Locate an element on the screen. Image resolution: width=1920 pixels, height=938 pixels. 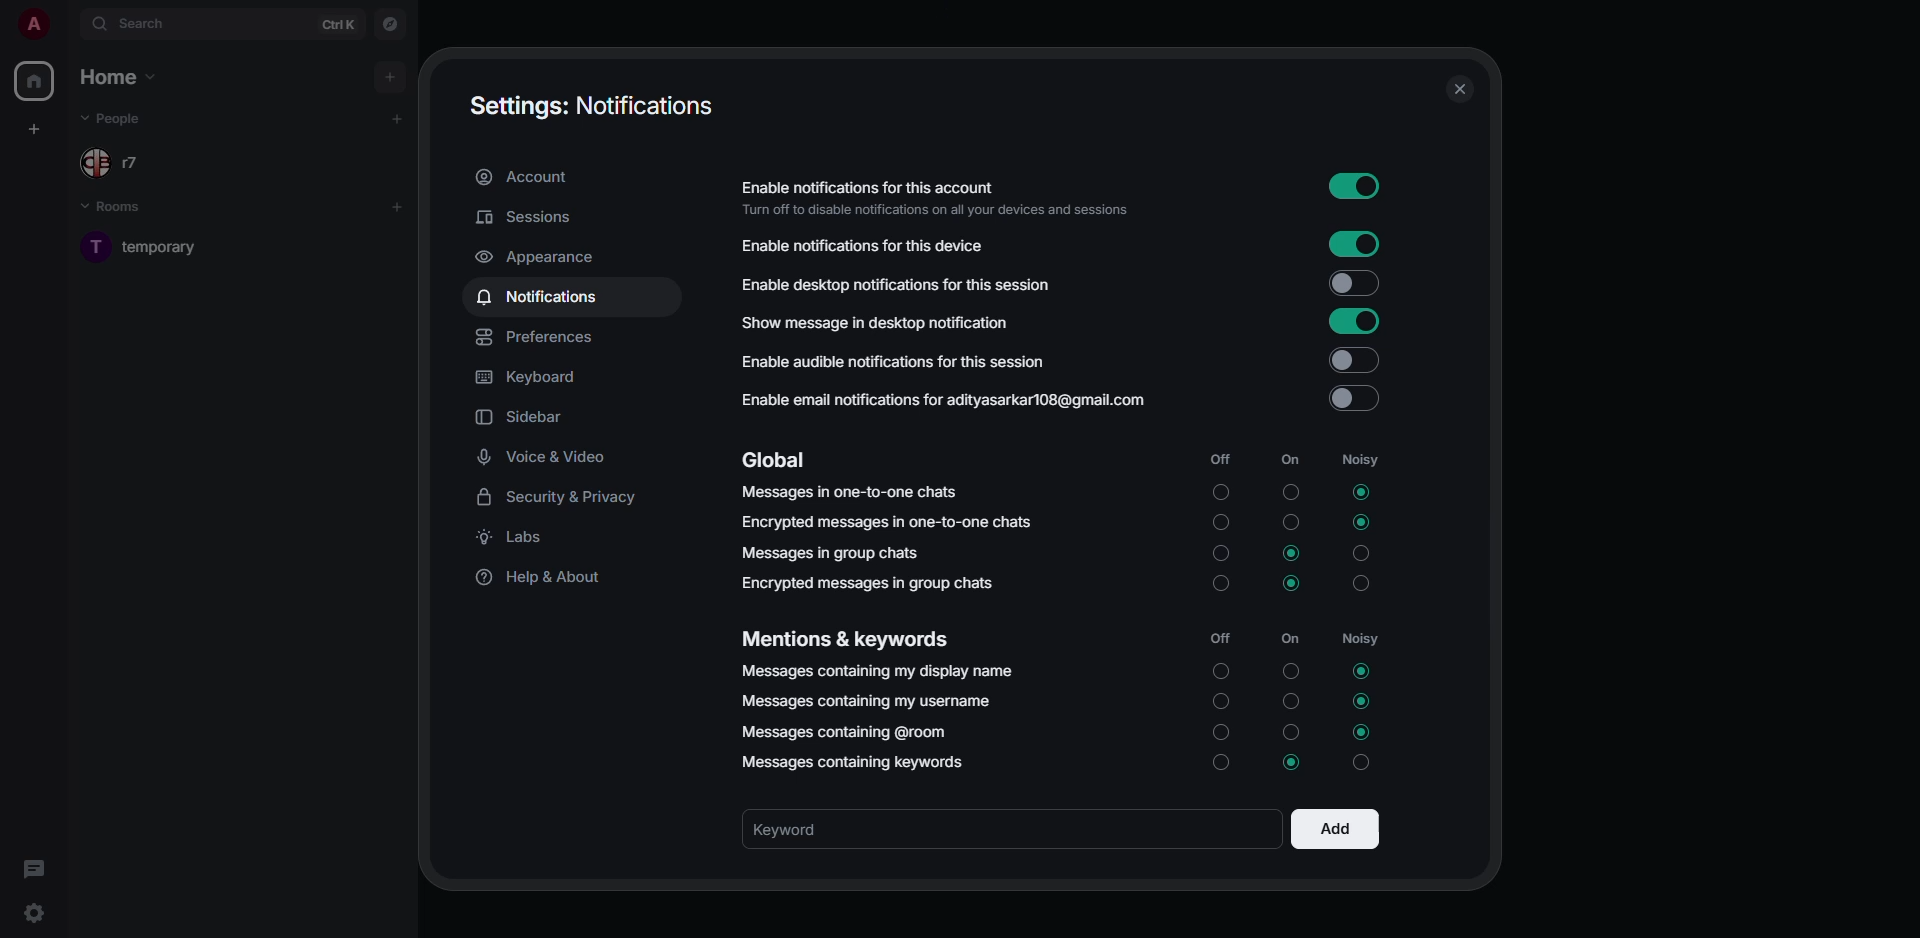
noisy is located at coordinates (1361, 553).